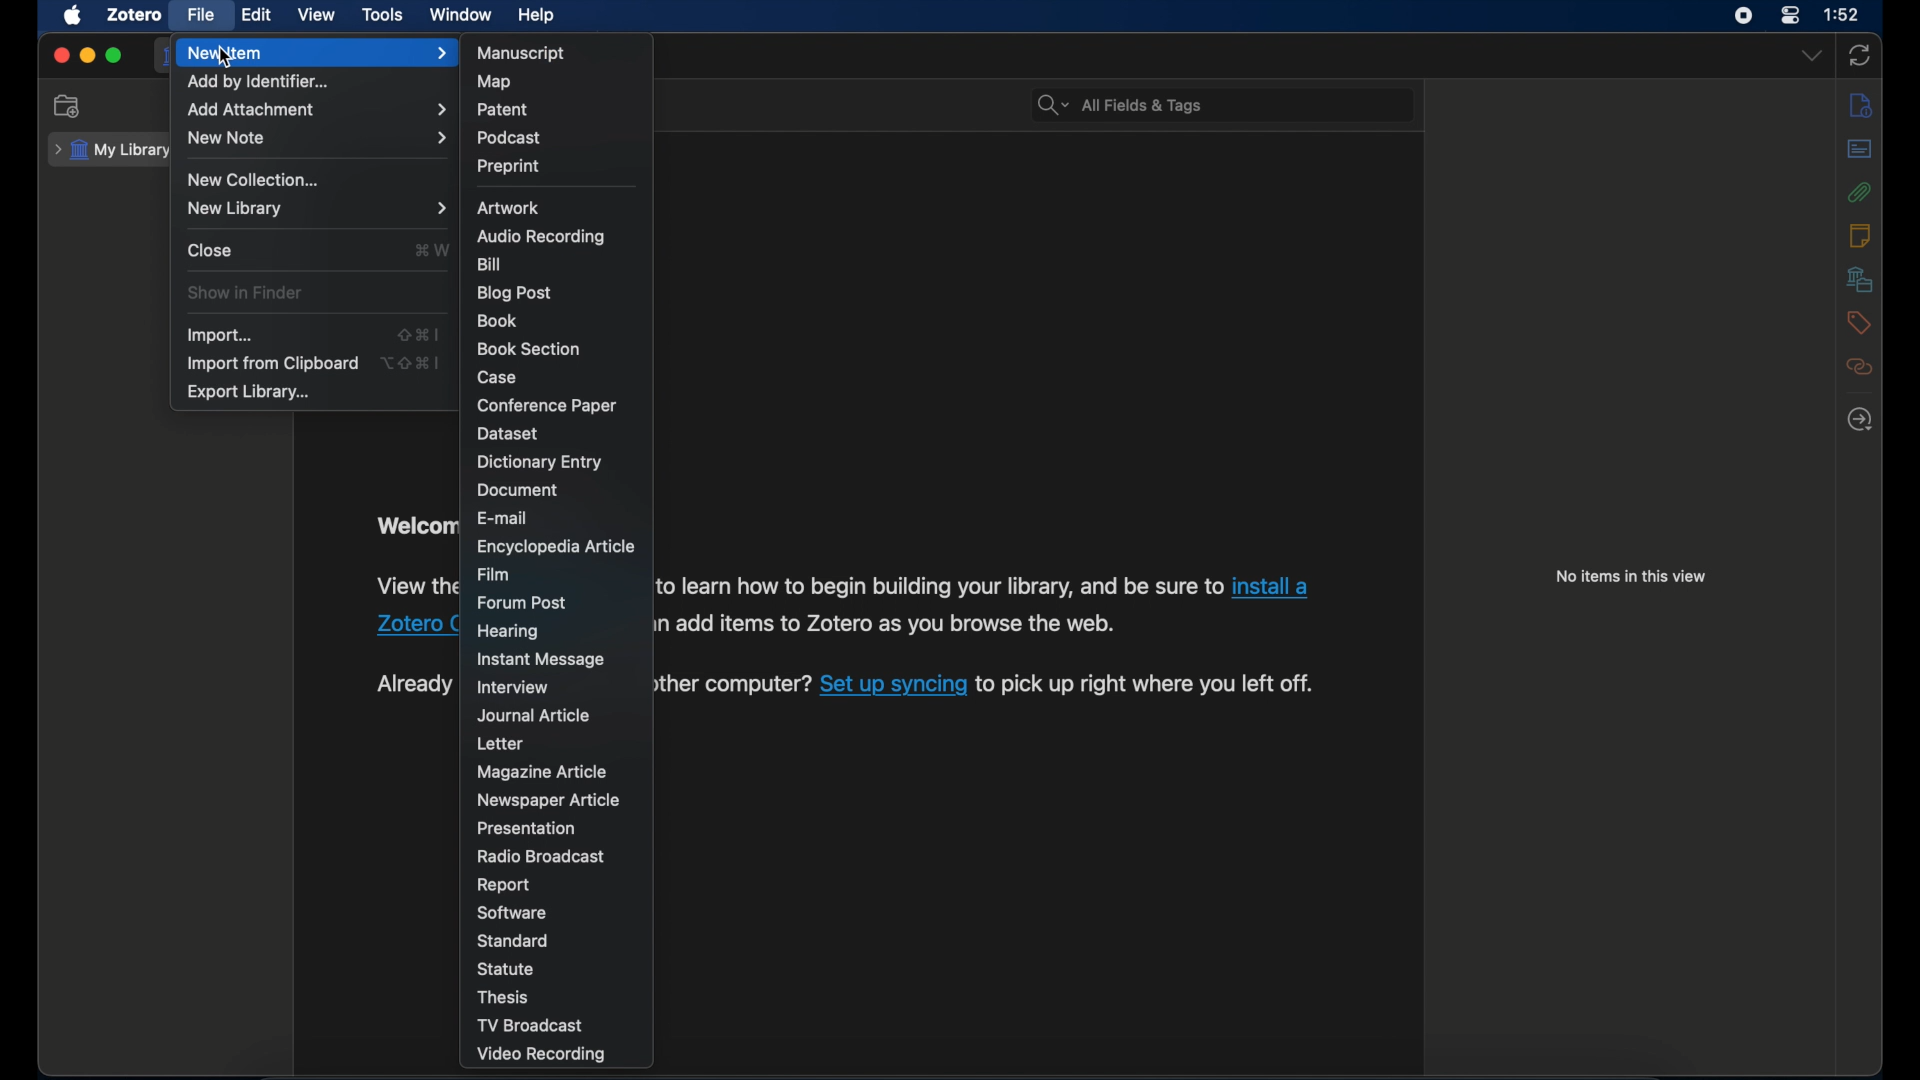  I want to click on bill, so click(488, 264).